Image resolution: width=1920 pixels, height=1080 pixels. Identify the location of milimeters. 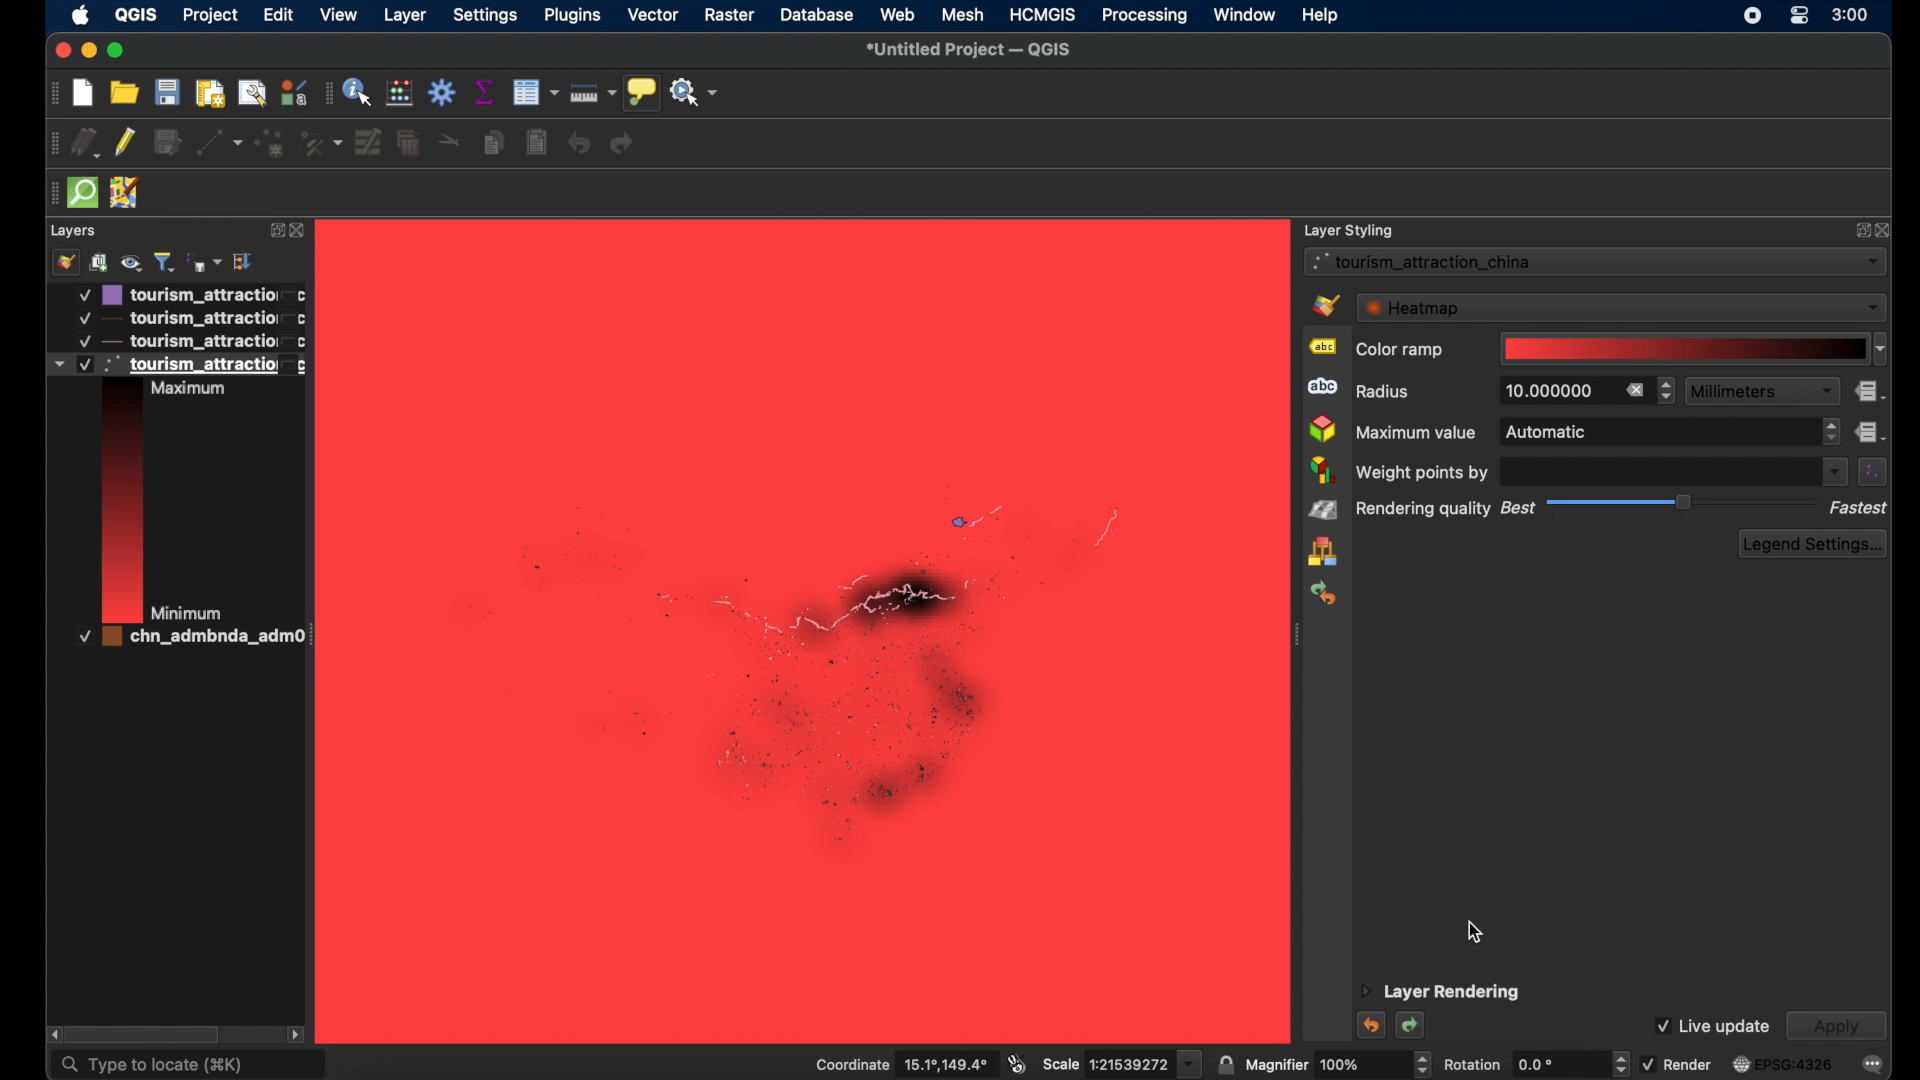
(1761, 390).